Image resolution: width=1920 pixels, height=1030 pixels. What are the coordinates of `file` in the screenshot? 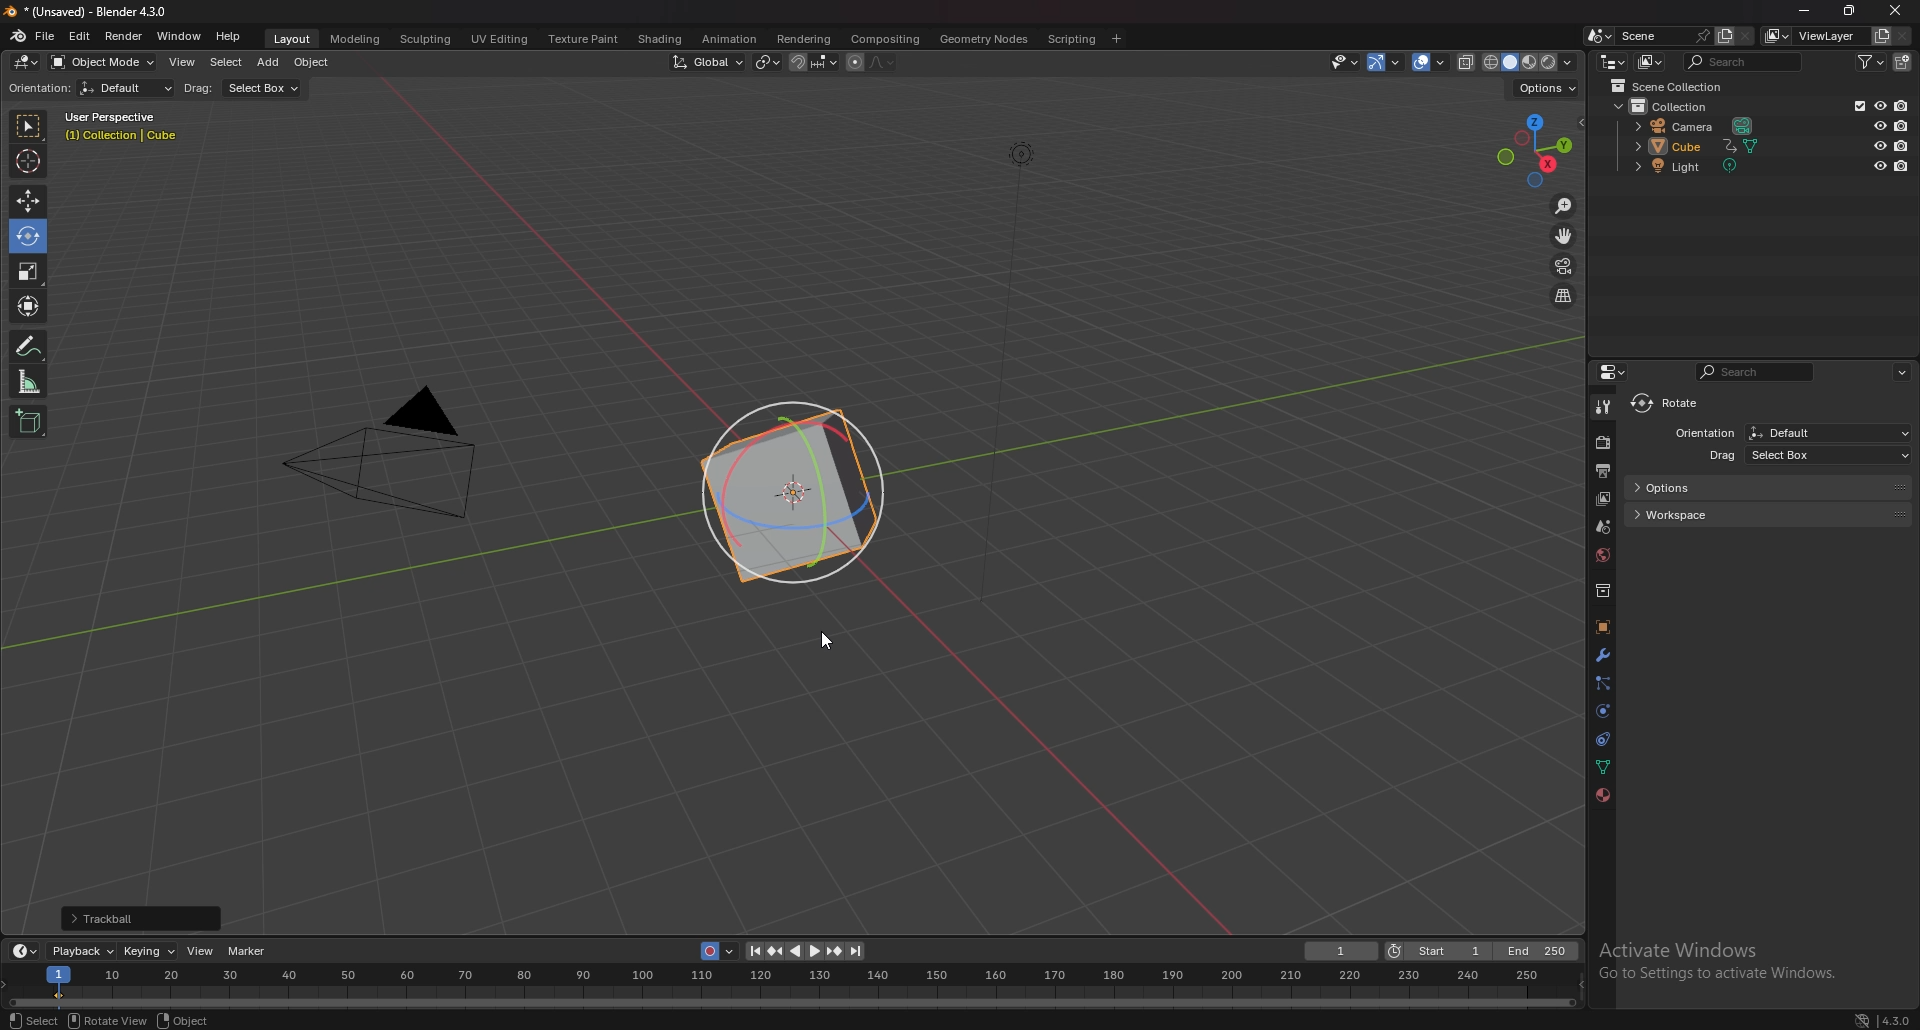 It's located at (45, 36).